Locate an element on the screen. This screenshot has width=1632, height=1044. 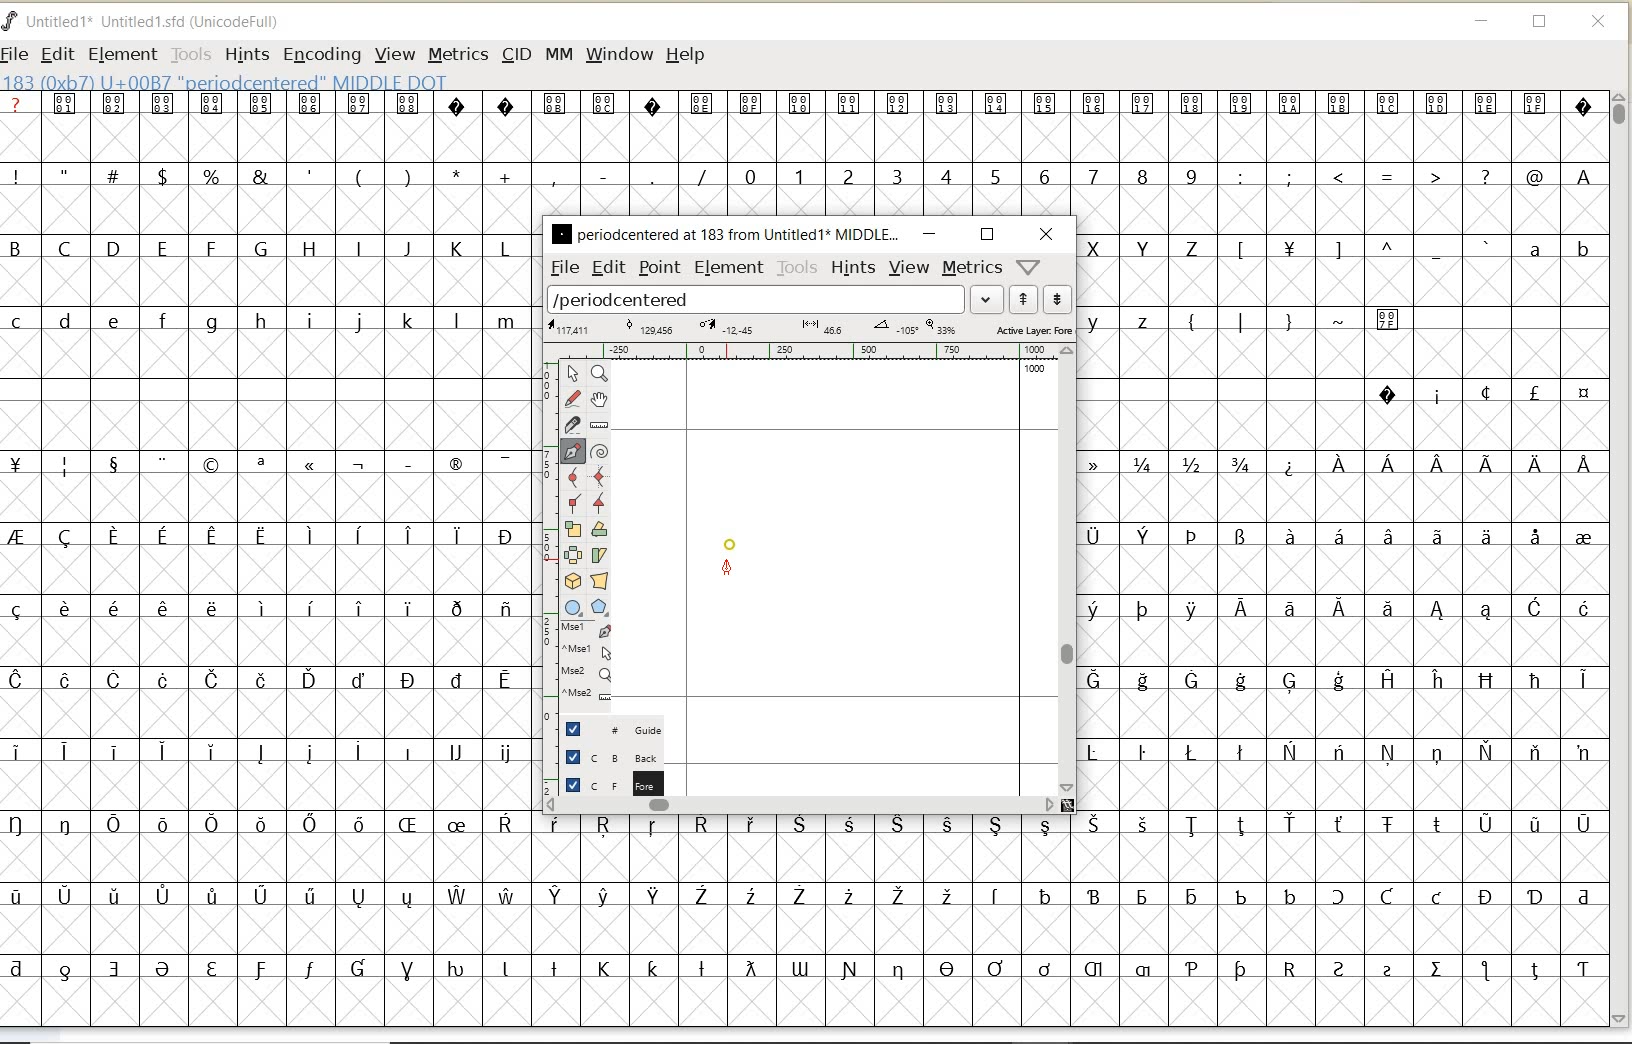
foreground is located at coordinates (607, 782).